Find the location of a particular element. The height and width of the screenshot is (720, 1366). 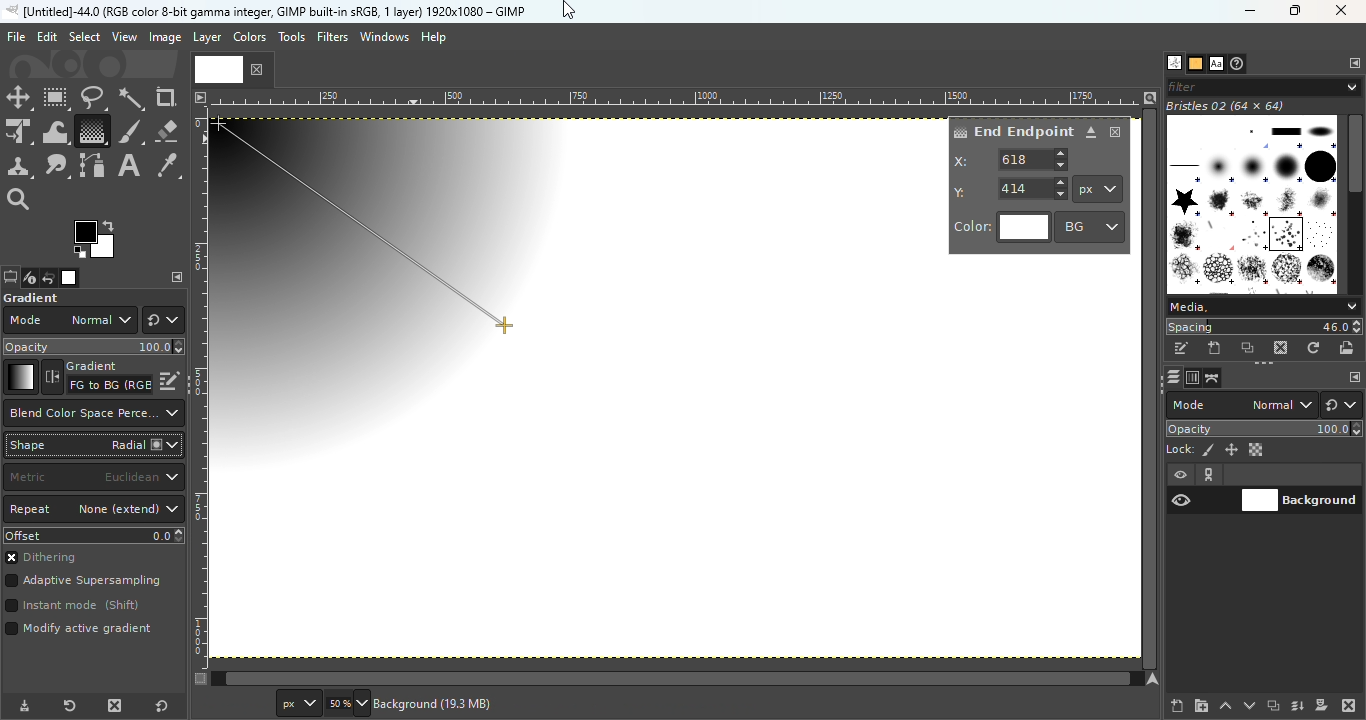

Matric to the use for the distance calculation is located at coordinates (93, 478).